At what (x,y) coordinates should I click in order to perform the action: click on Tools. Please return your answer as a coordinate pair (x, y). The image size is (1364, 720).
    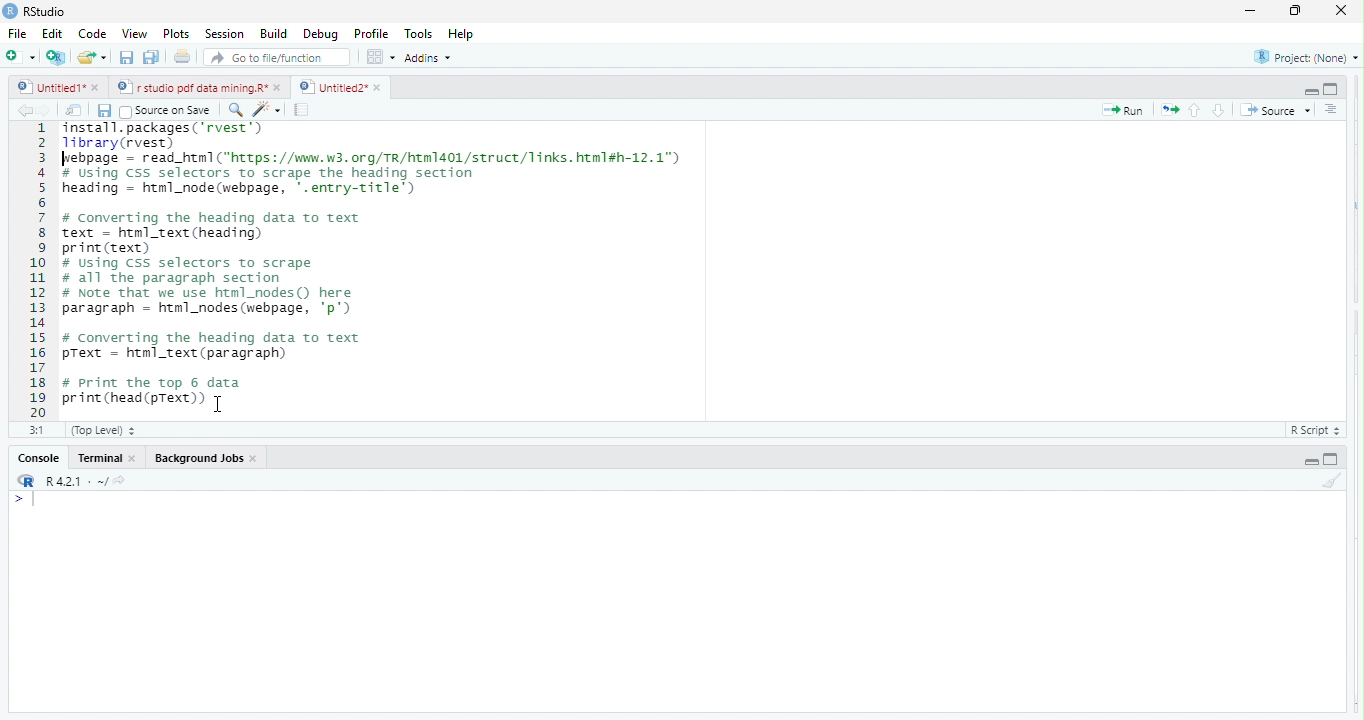
    Looking at the image, I should click on (420, 33).